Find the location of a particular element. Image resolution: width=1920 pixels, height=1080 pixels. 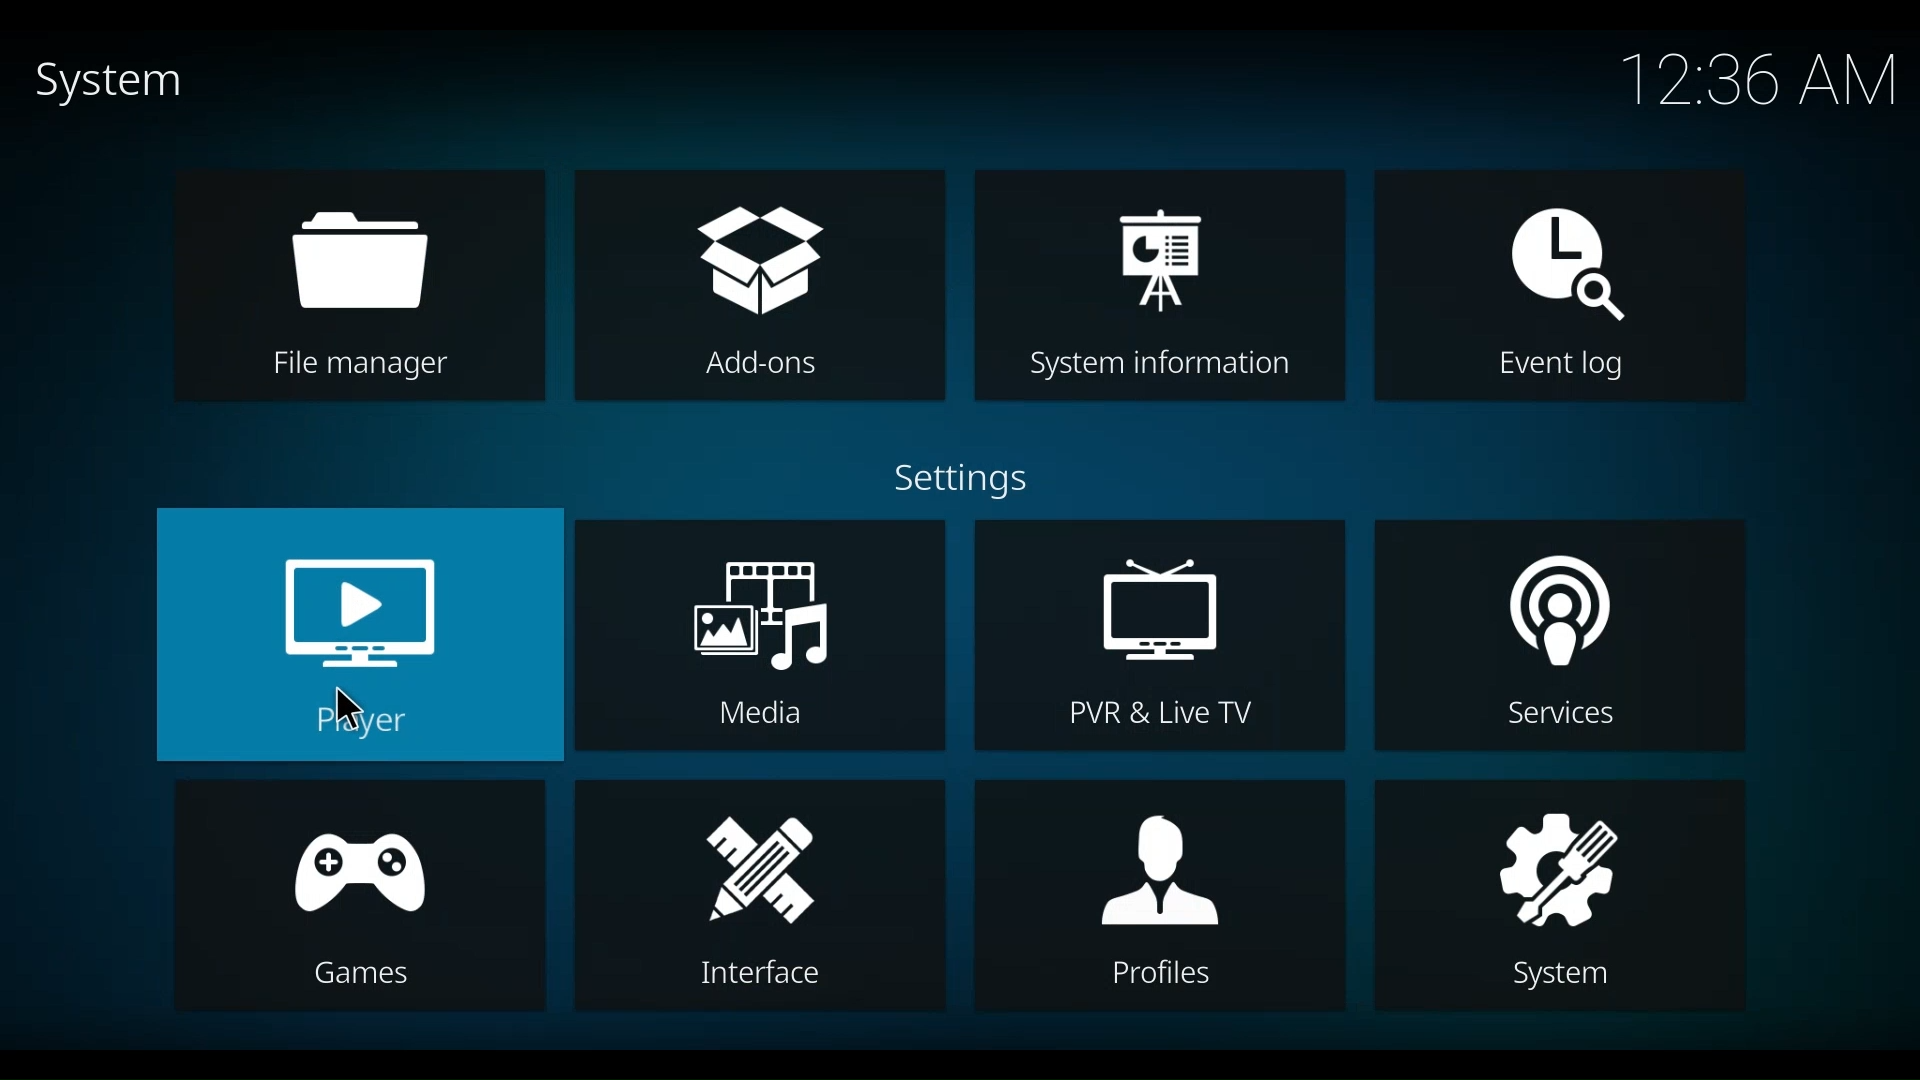

System is located at coordinates (100, 82).